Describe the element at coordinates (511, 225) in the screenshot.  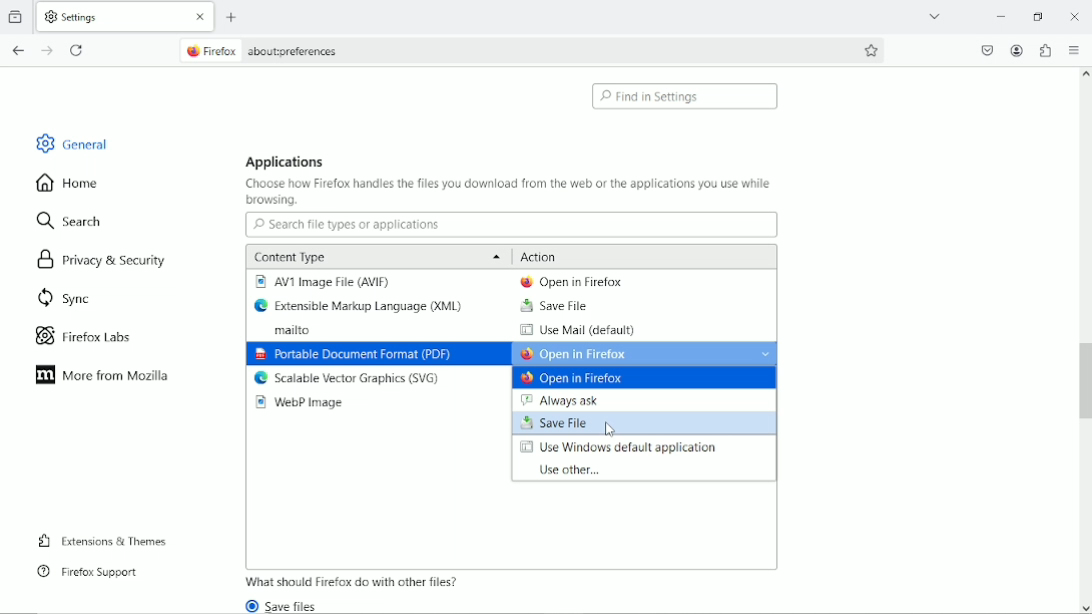
I see `Search the file types  or applications` at that location.